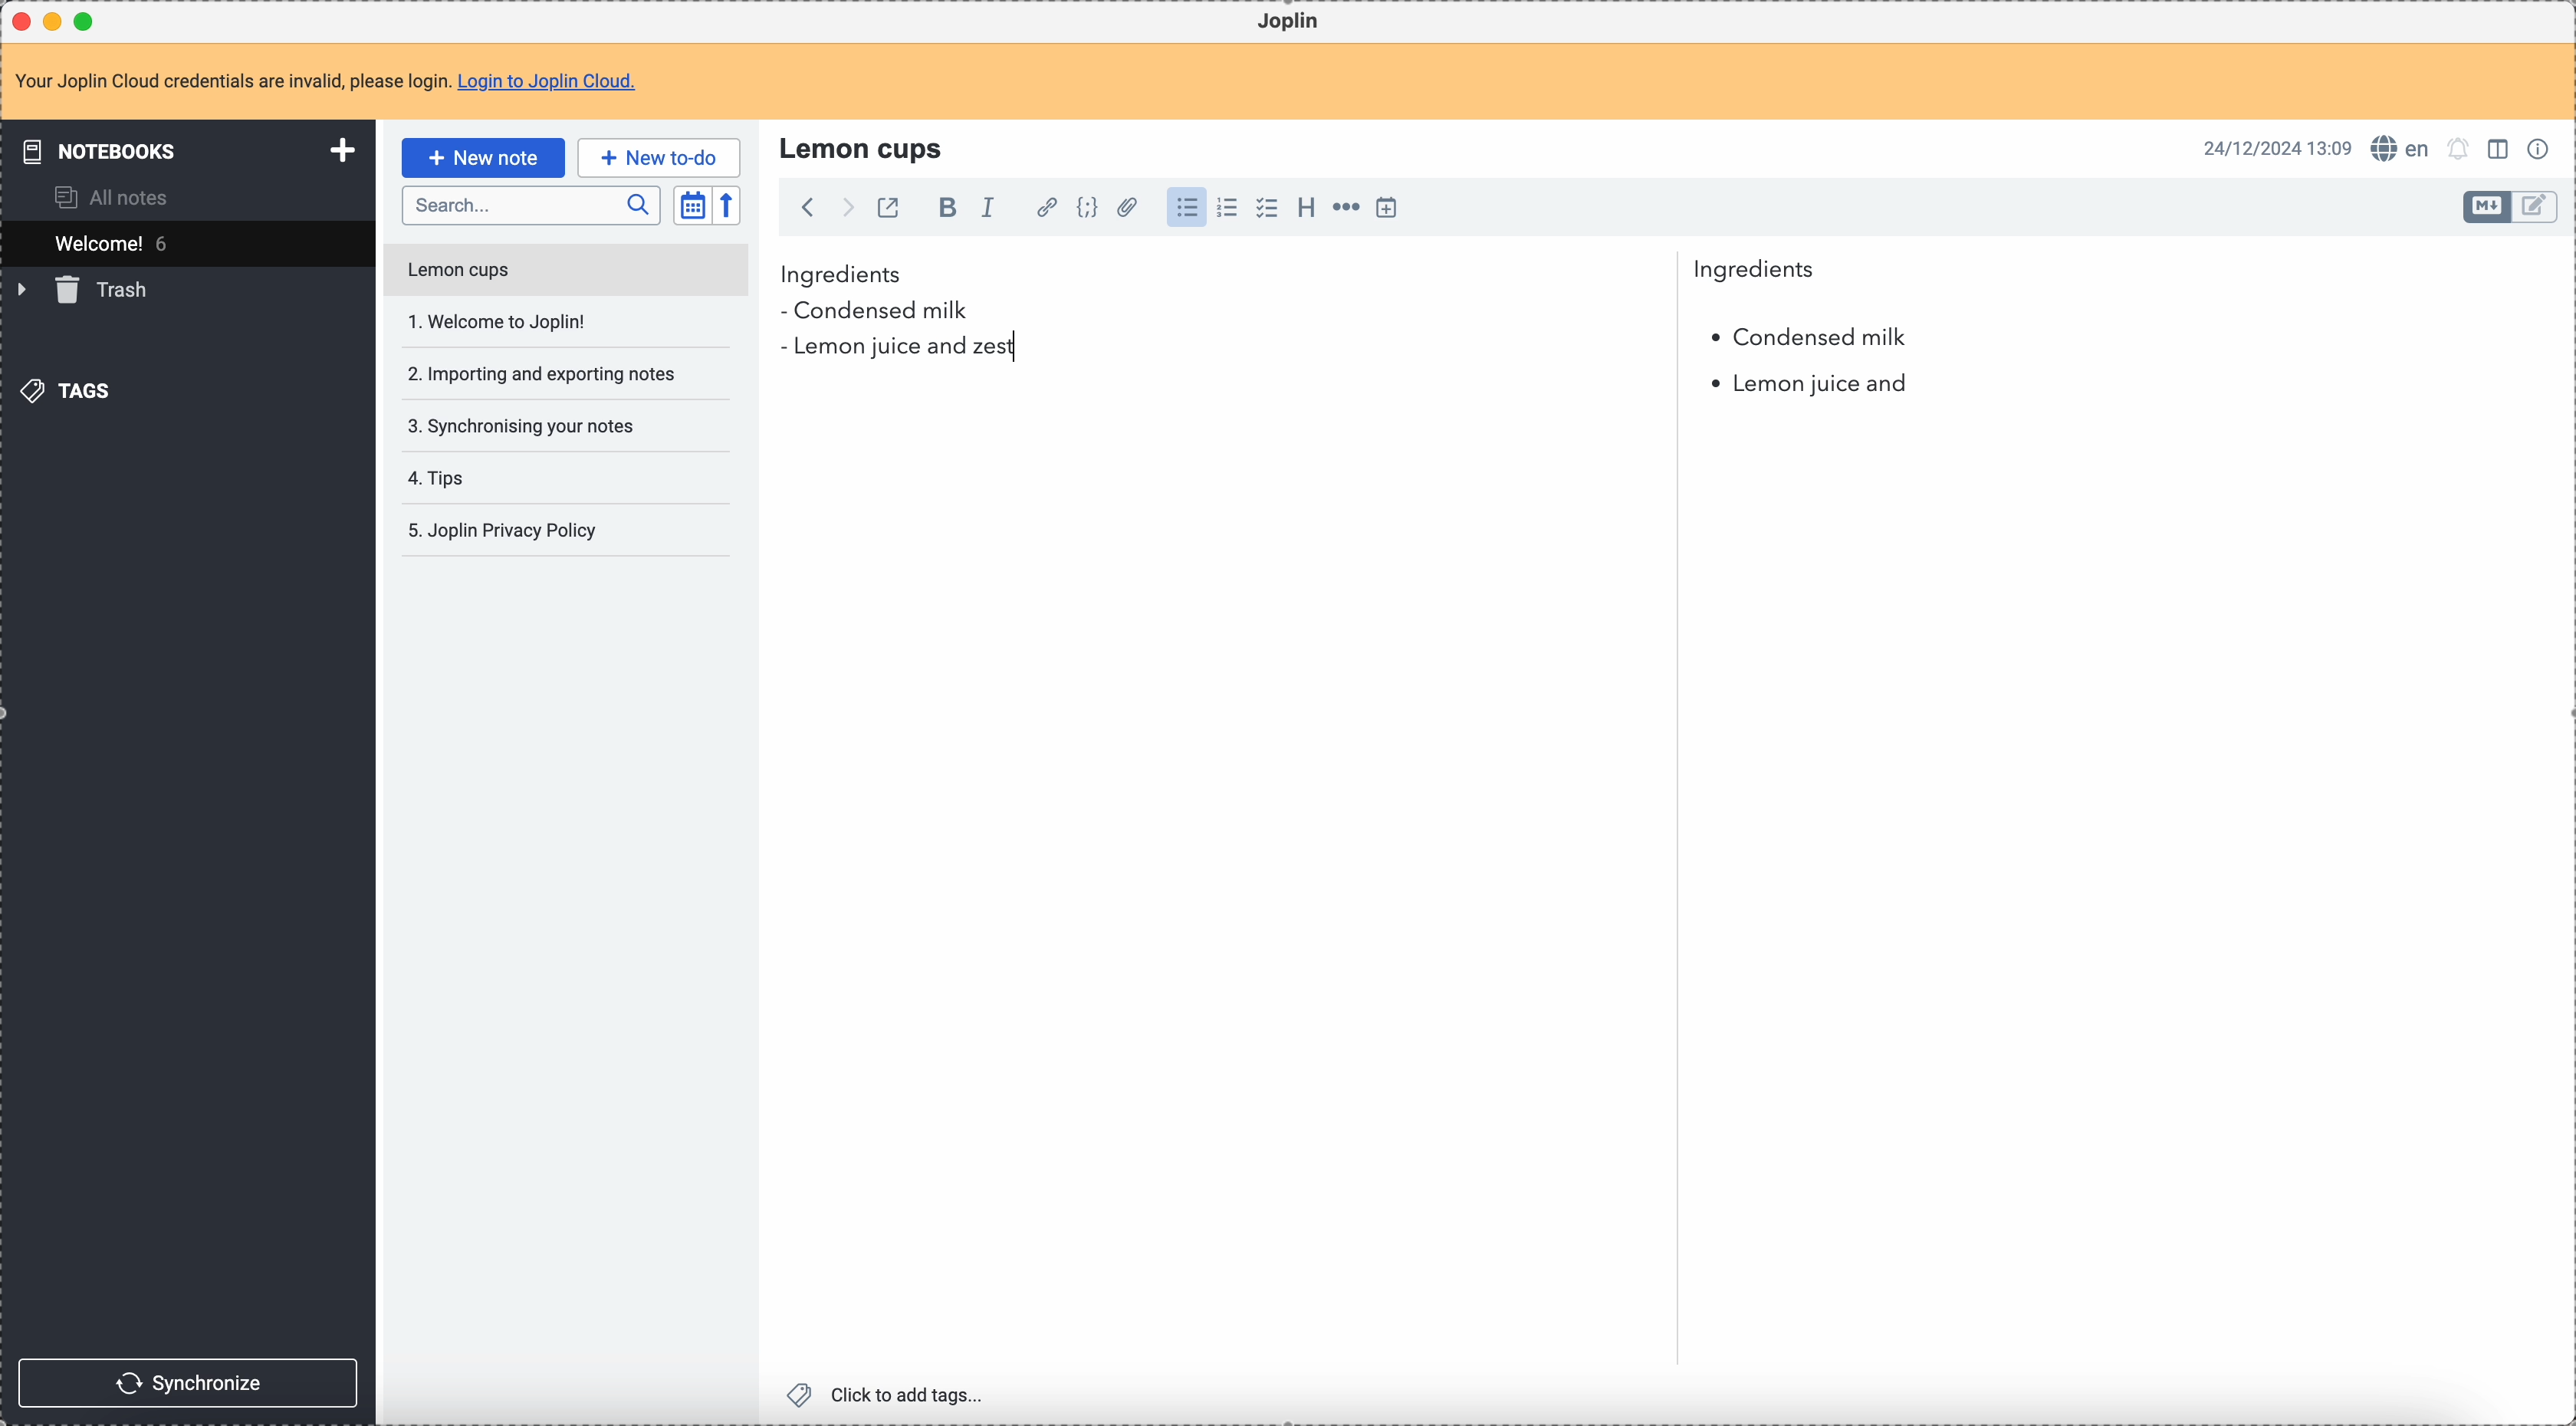 This screenshot has height=1426, width=2576. Describe the element at coordinates (882, 312) in the screenshot. I see `condensed milk` at that location.